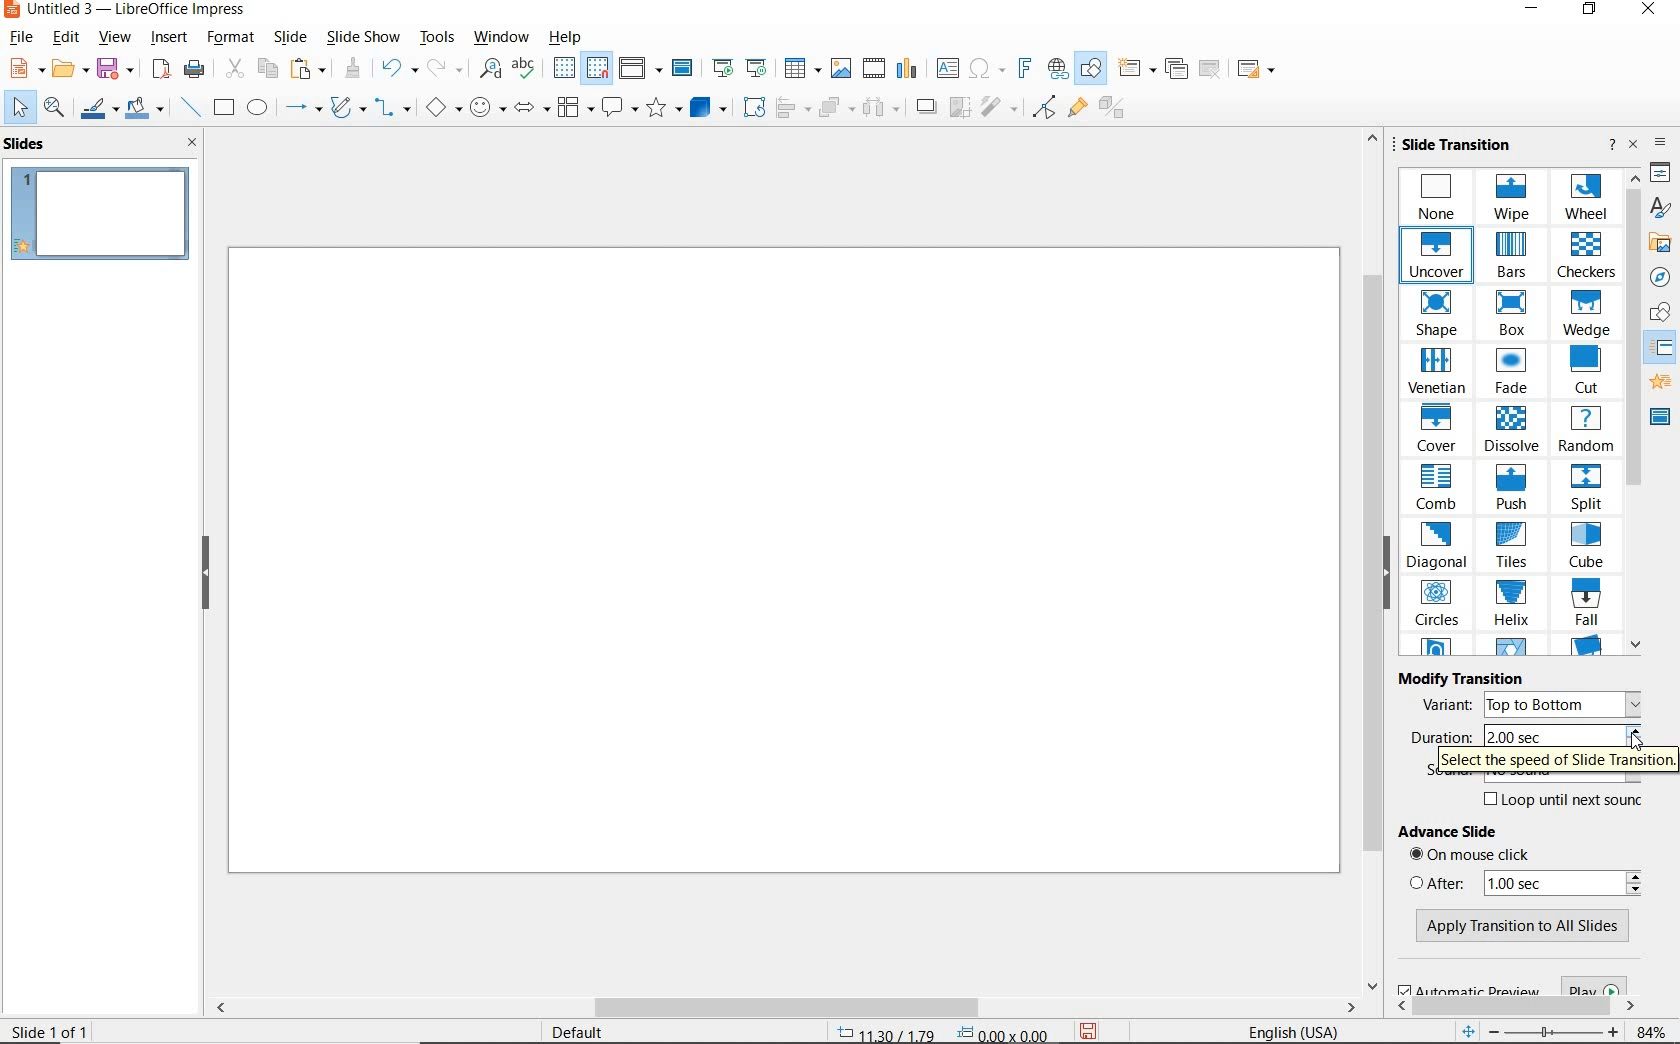 This screenshot has height=1044, width=1680. What do you see at coordinates (792, 107) in the screenshot?
I see `ALIGN OBJECTS` at bounding box center [792, 107].